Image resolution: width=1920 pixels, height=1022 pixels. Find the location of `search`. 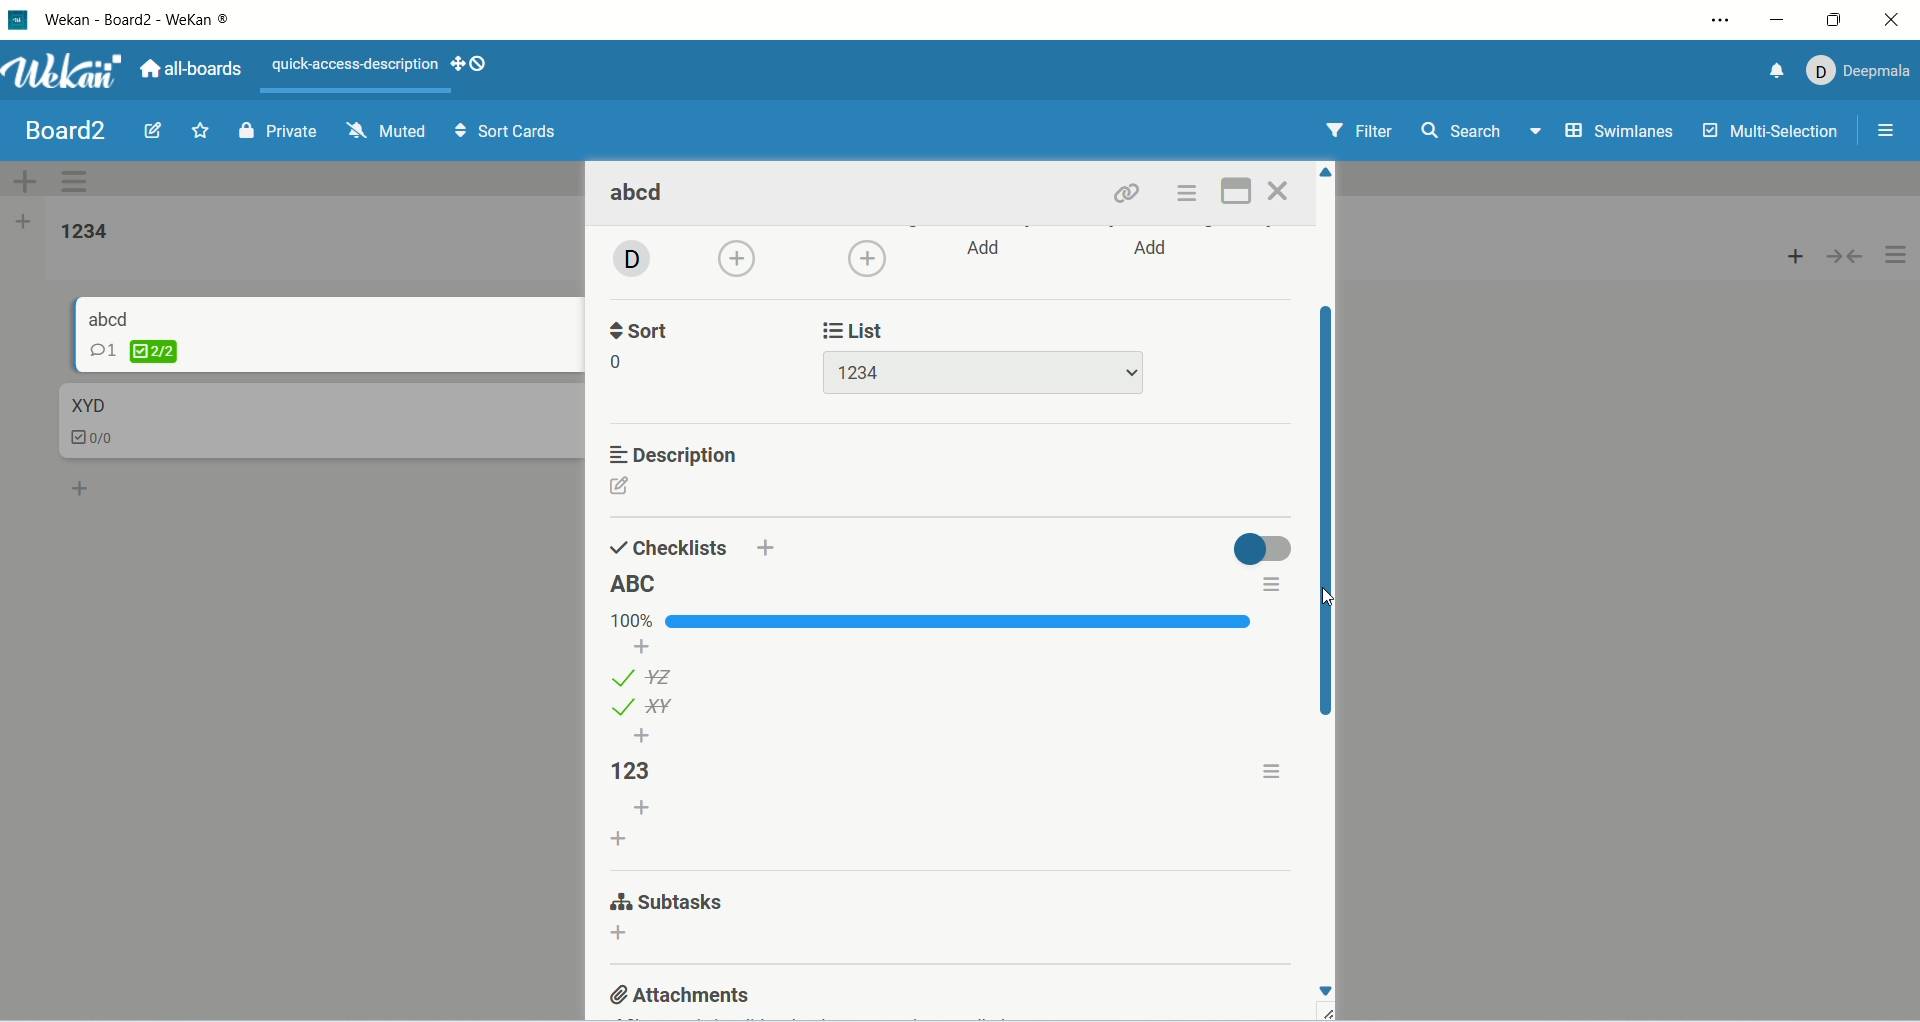

search is located at coordinates (1484, 133).